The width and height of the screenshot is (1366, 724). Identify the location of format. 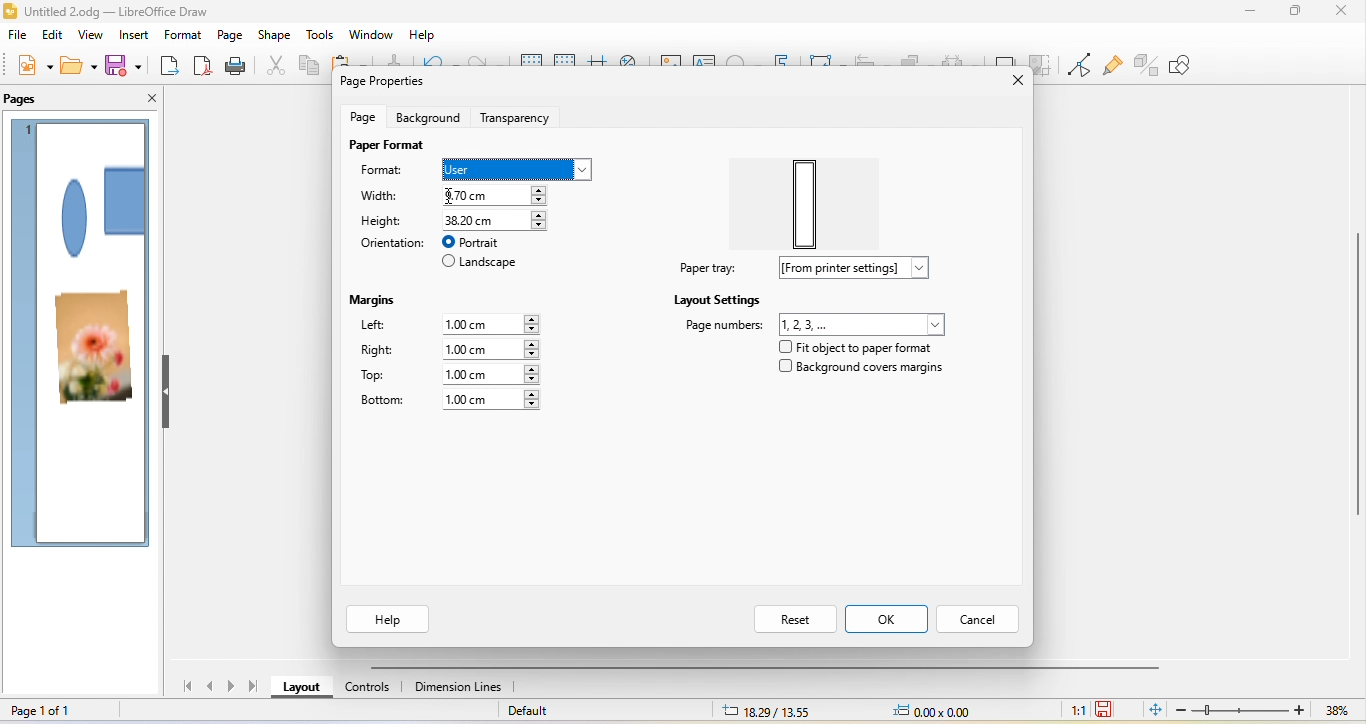
(183, 35).